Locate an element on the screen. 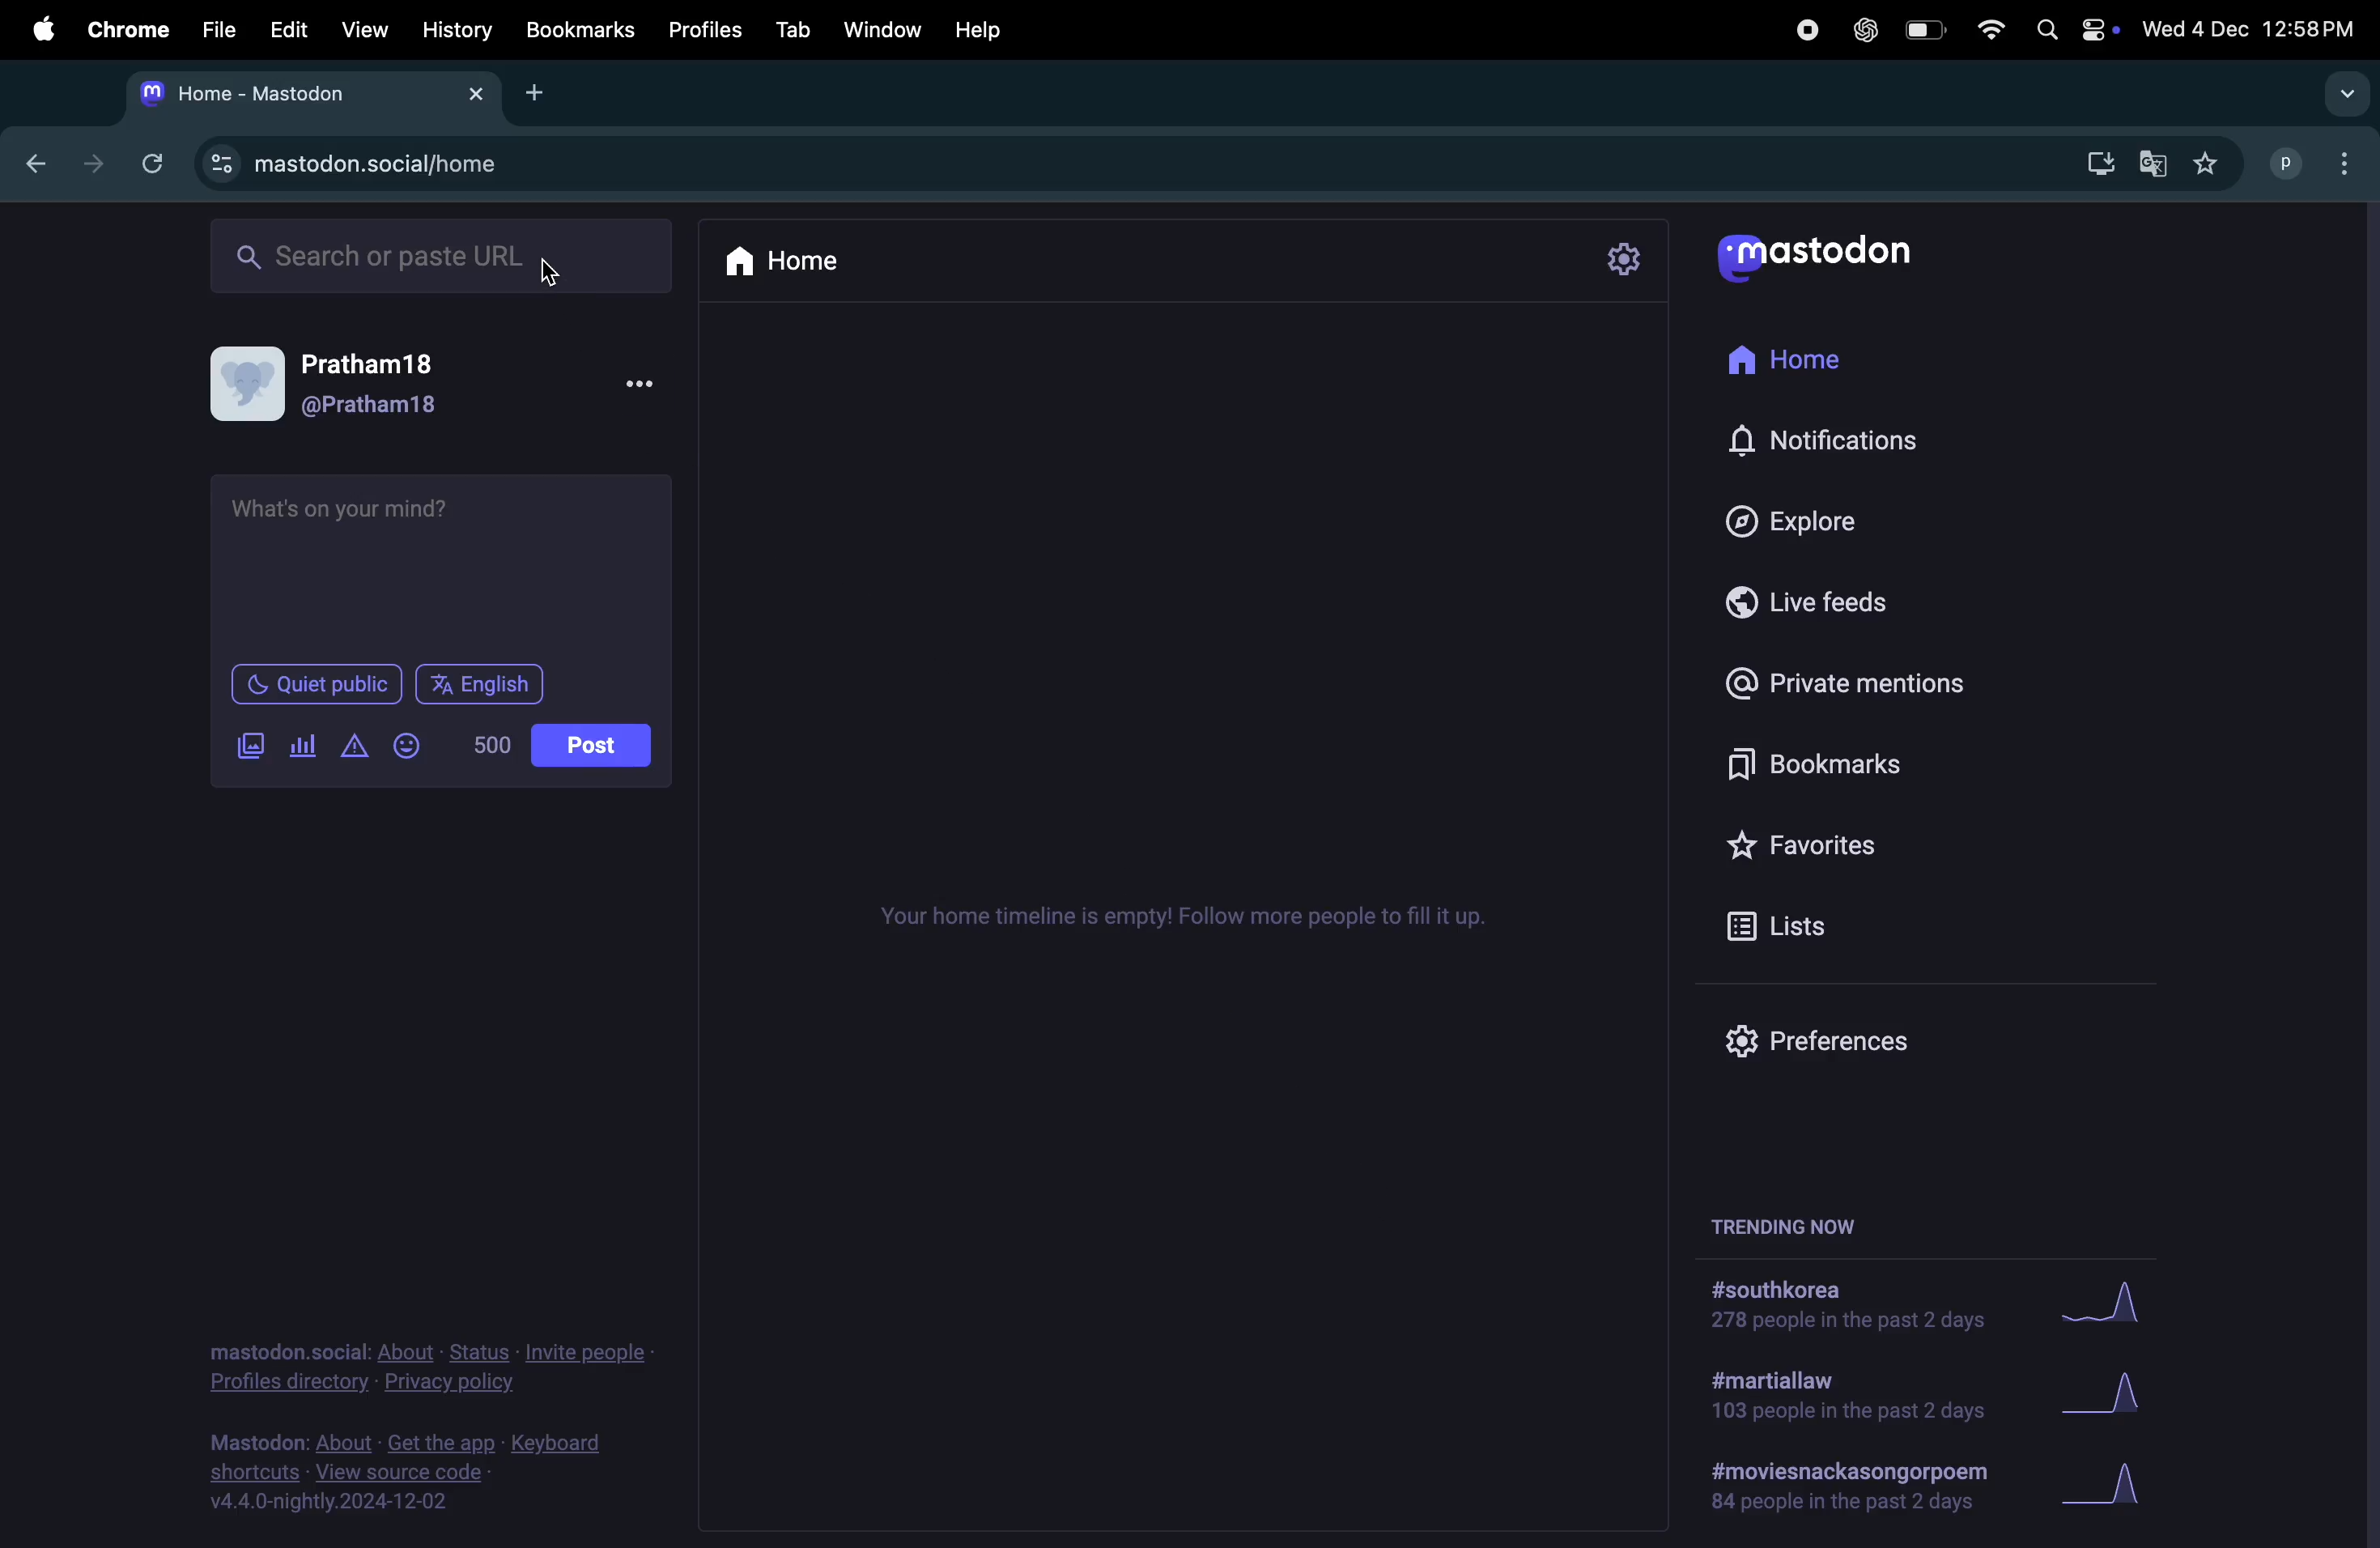  apple widgets is located at coordinates (2070, 28).